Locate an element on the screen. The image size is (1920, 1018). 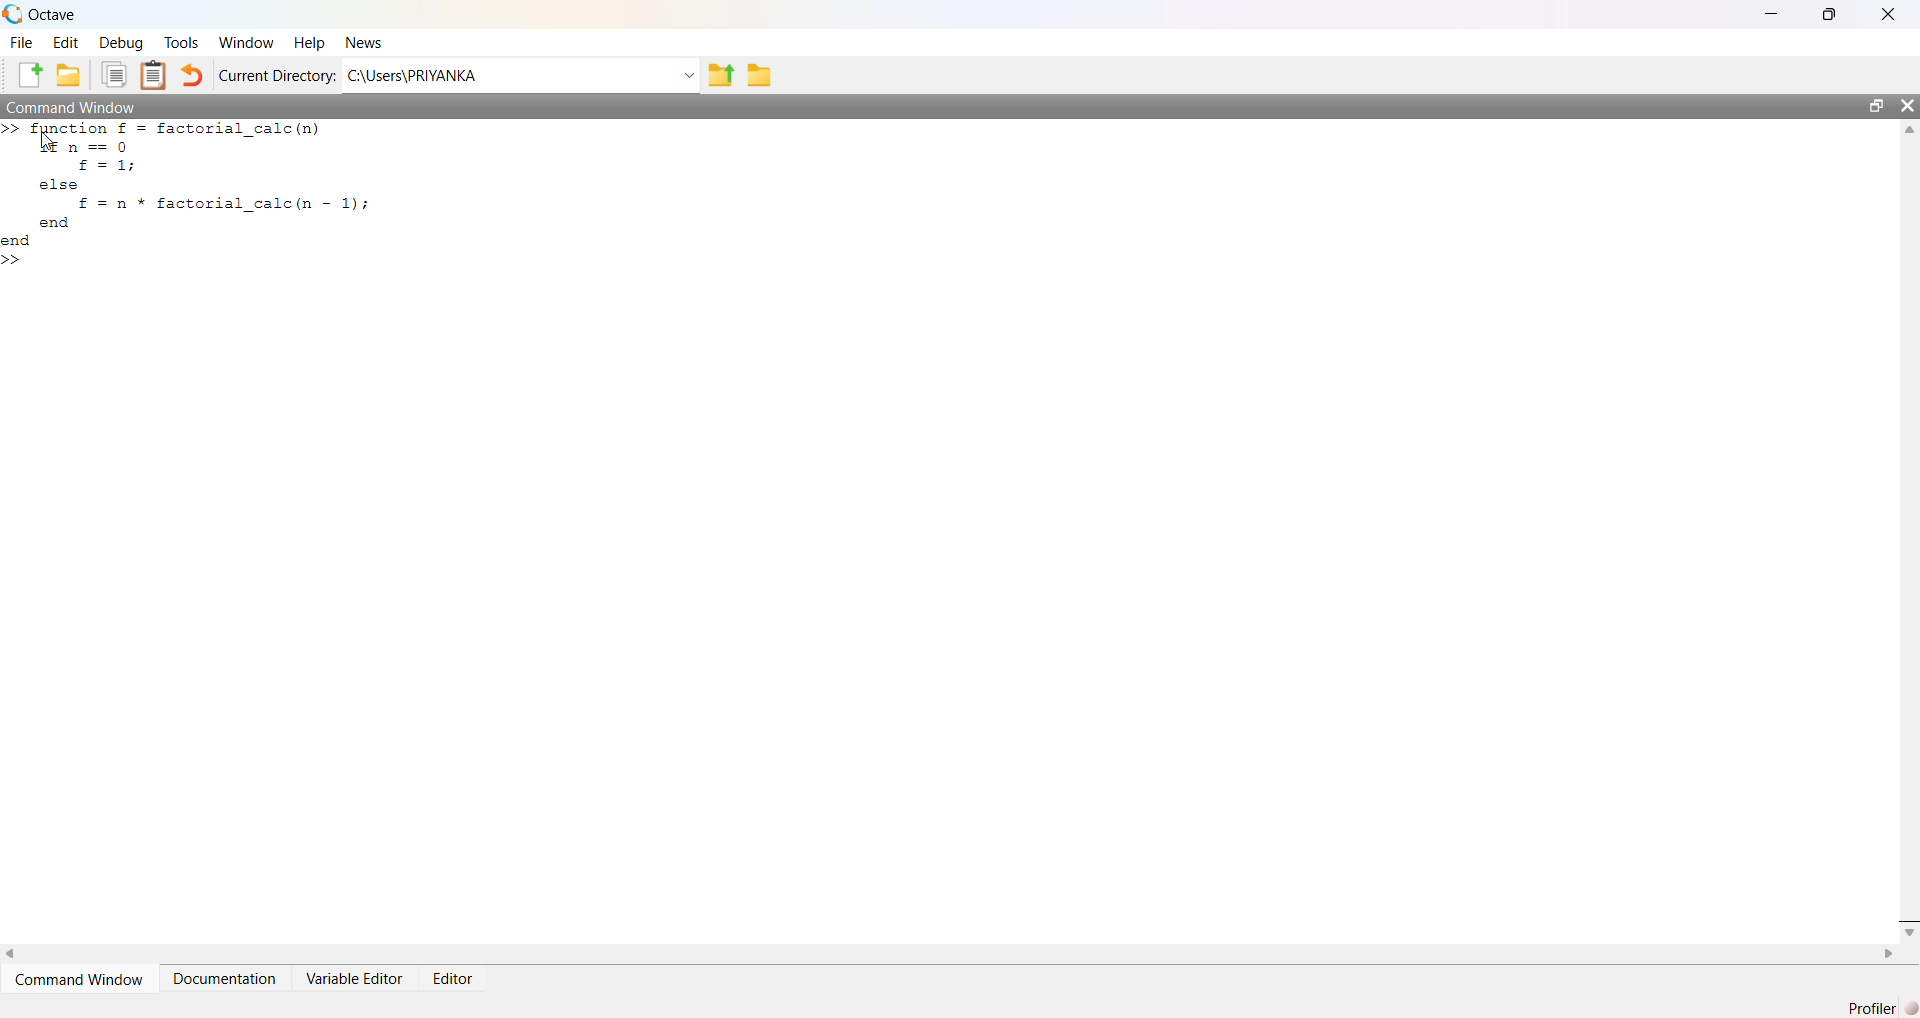
Variable Editor is located at coordinates (357, 978).